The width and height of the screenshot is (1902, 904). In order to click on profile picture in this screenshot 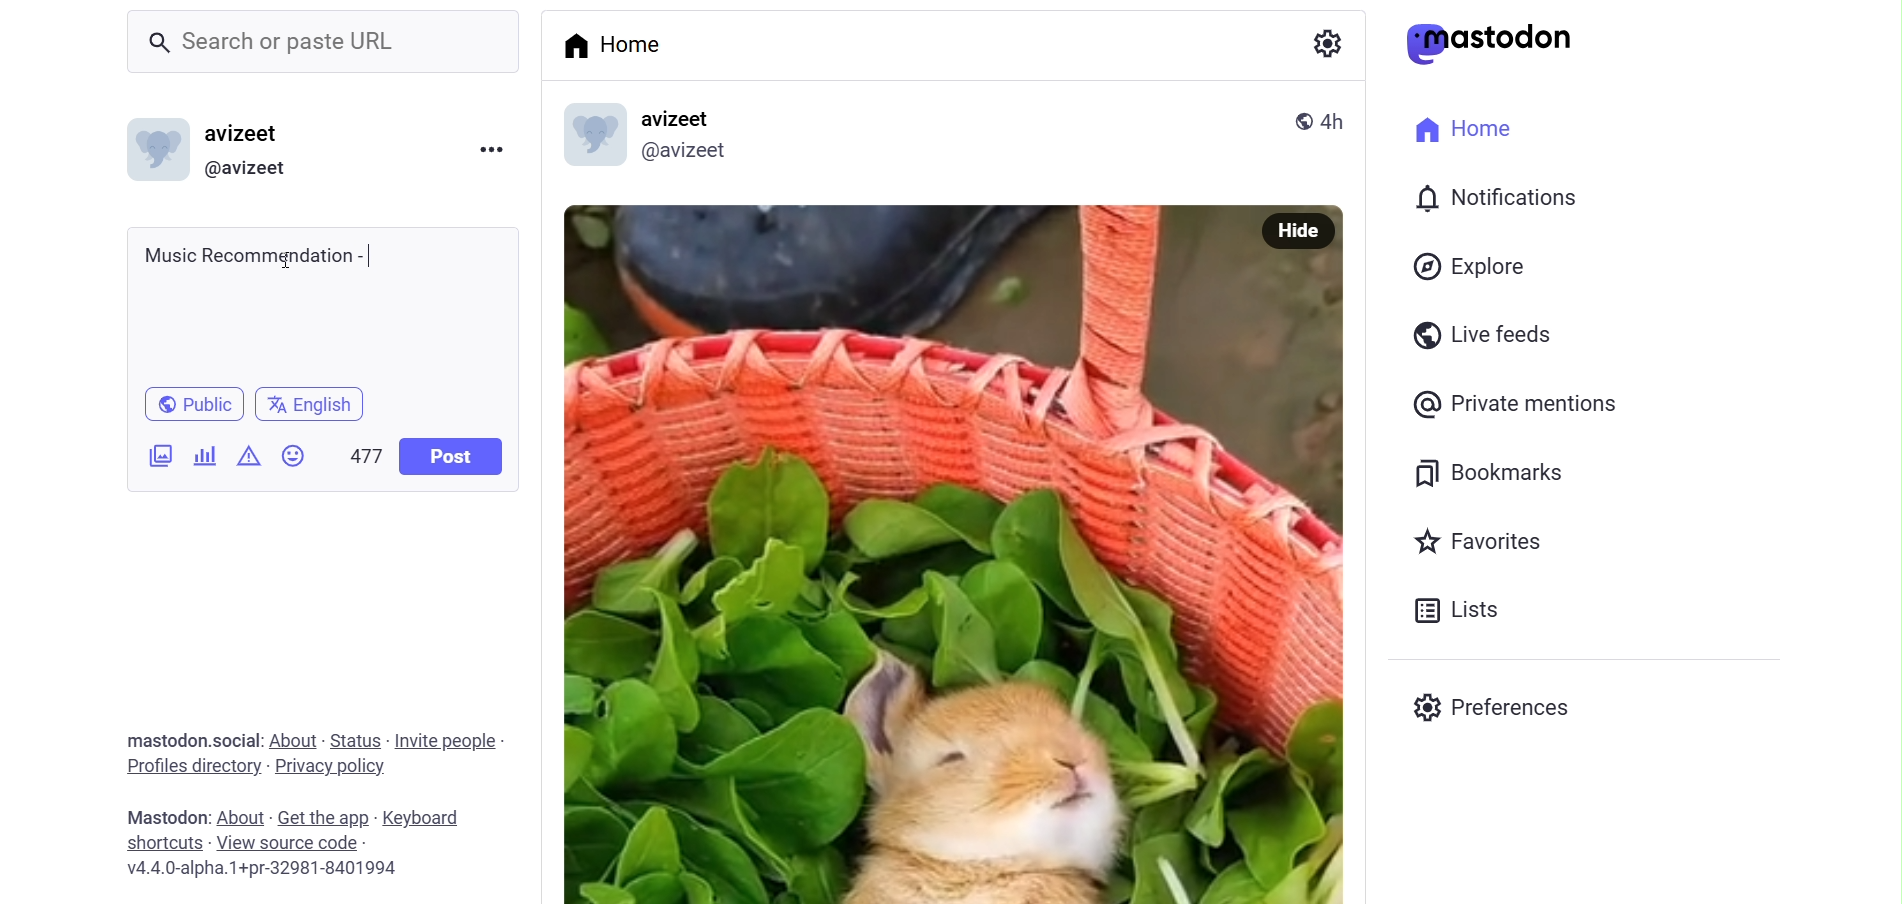, I will do `click(592, 133)`.